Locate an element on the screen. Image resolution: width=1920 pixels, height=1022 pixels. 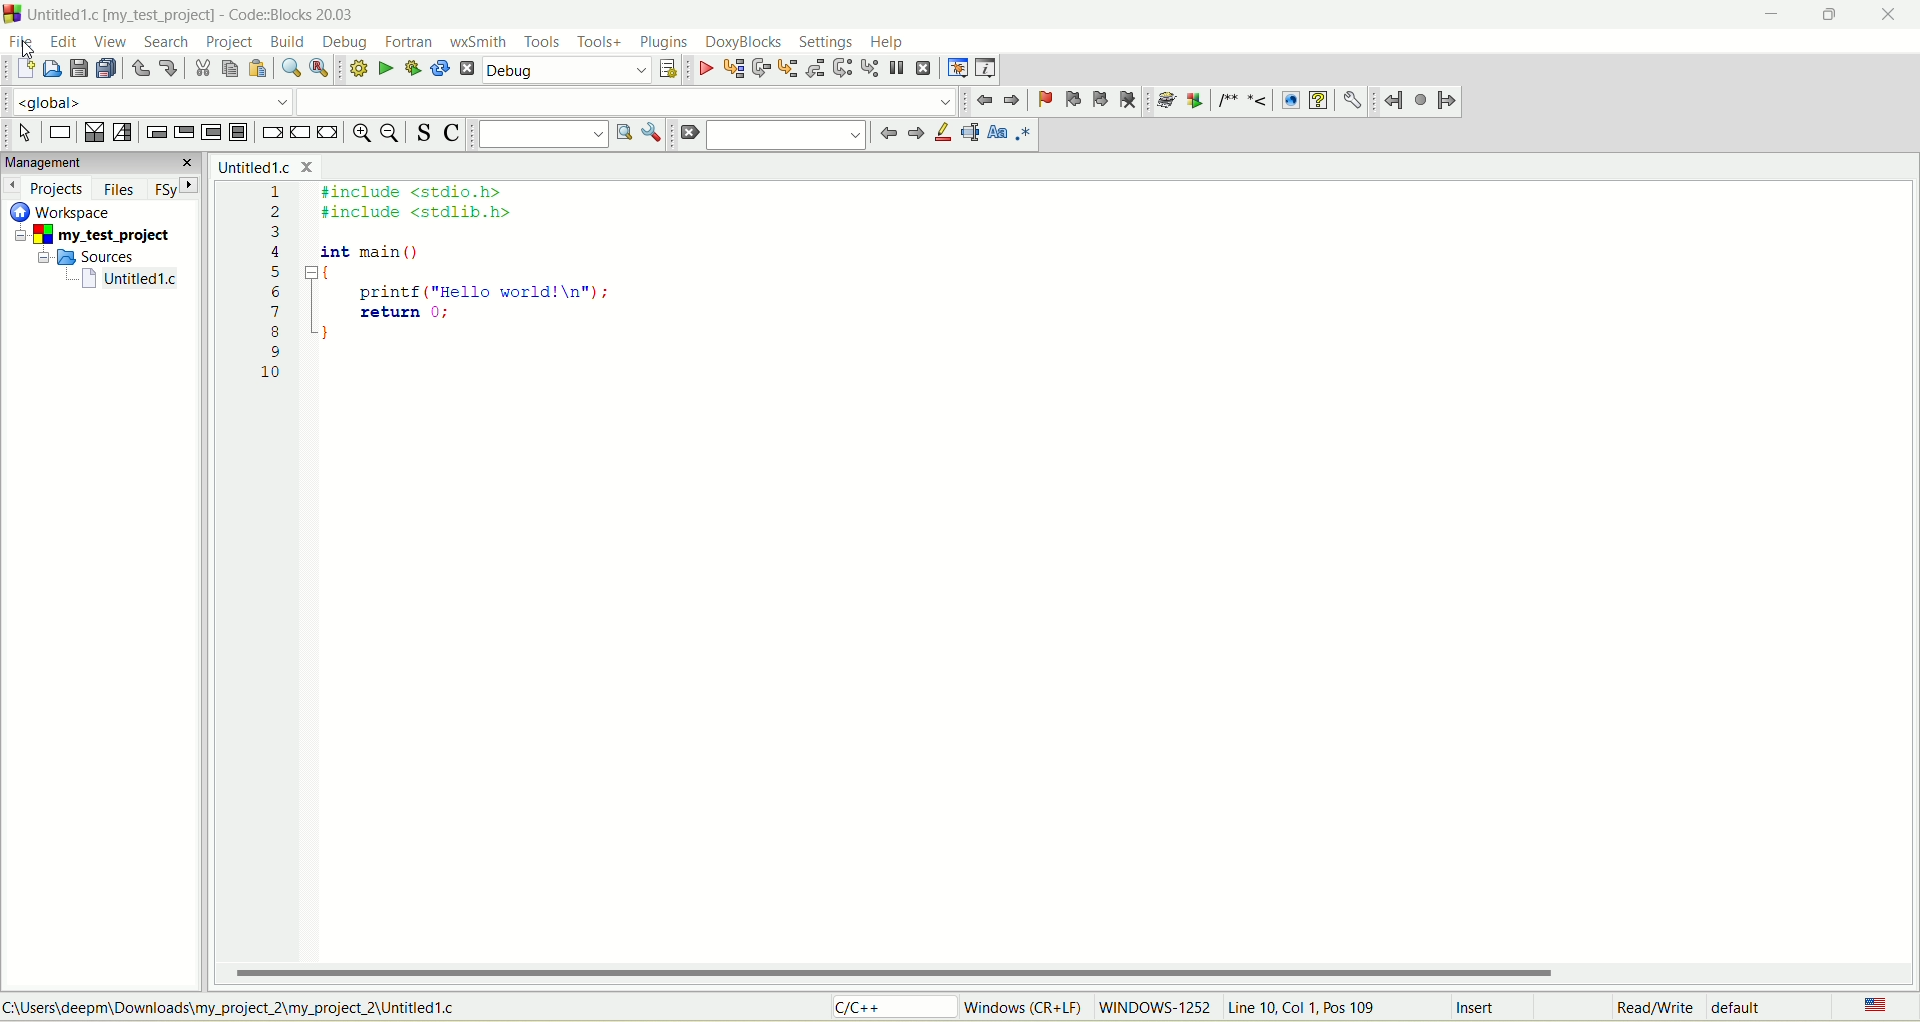
step into instruction is located at coordinates (867, 66).